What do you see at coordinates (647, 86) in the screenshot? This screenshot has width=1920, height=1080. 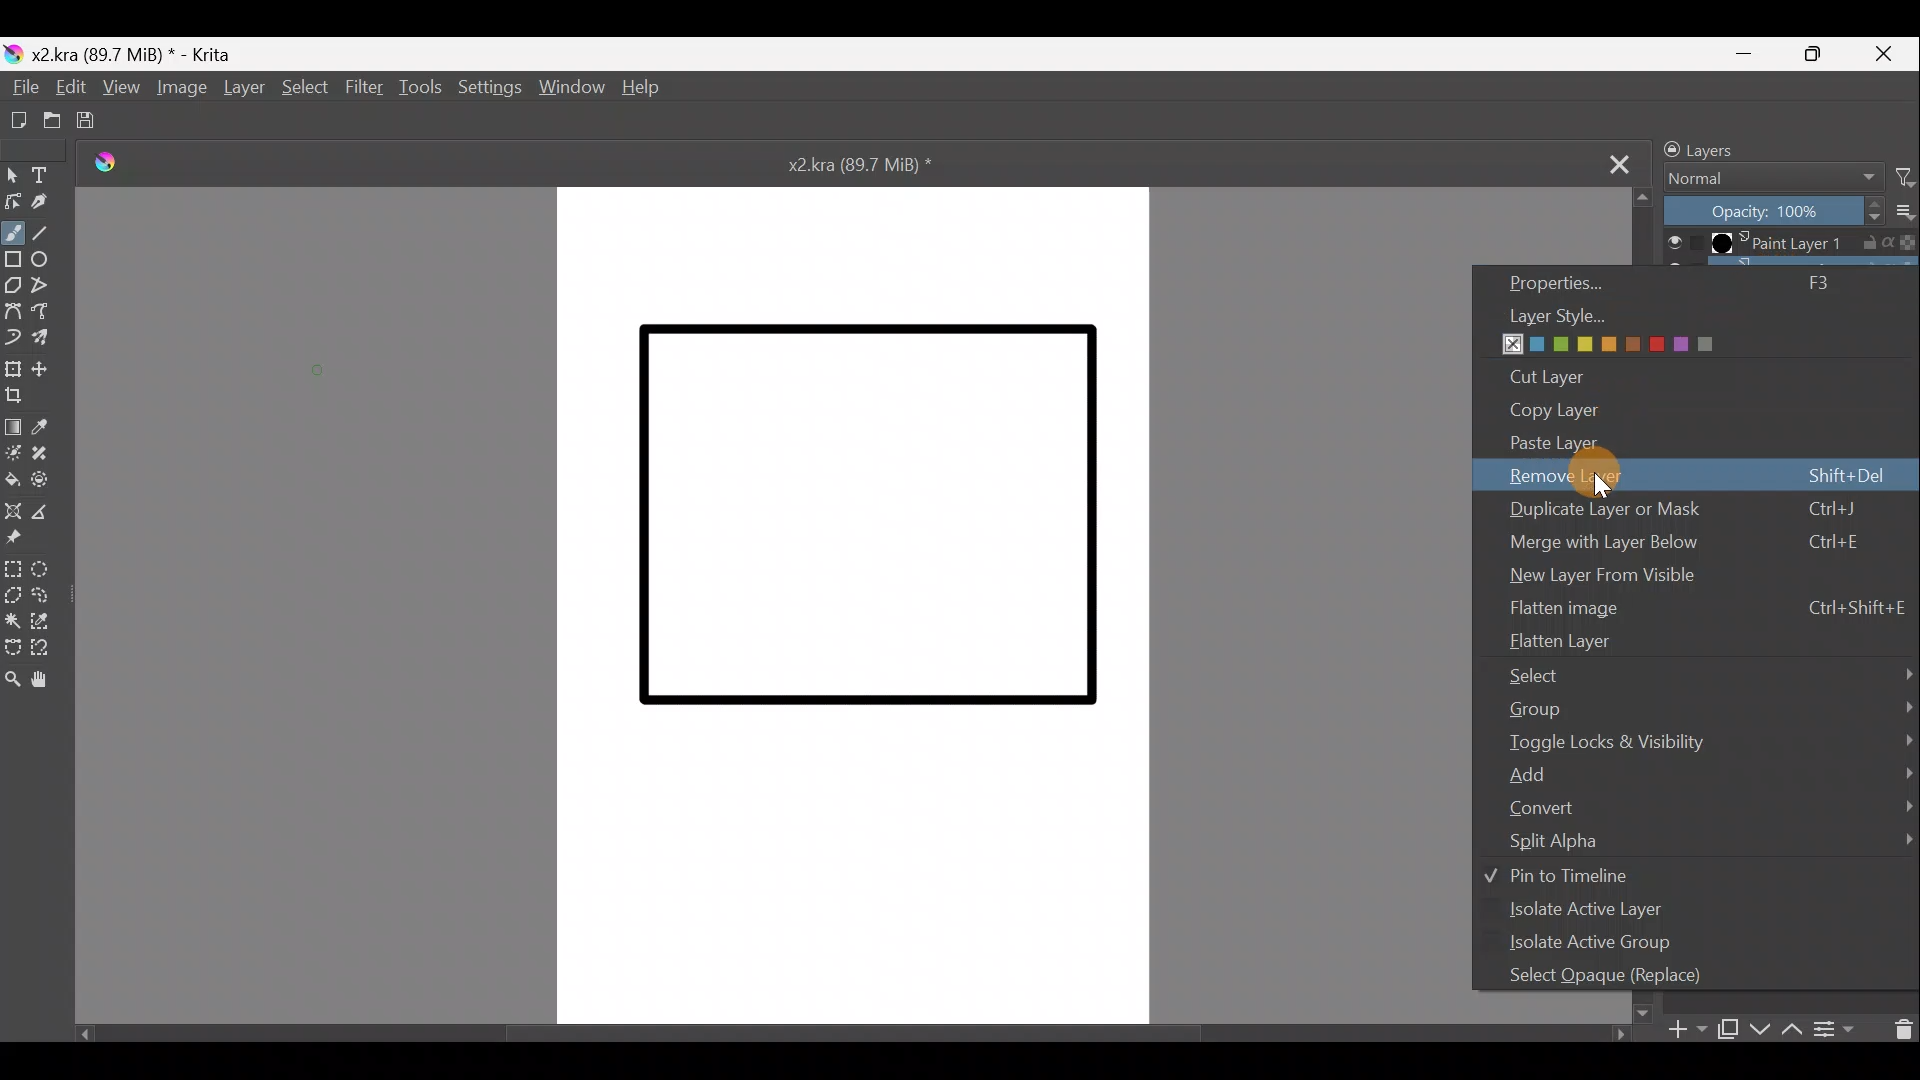 I see `Help` at bounding box center [647, 86].